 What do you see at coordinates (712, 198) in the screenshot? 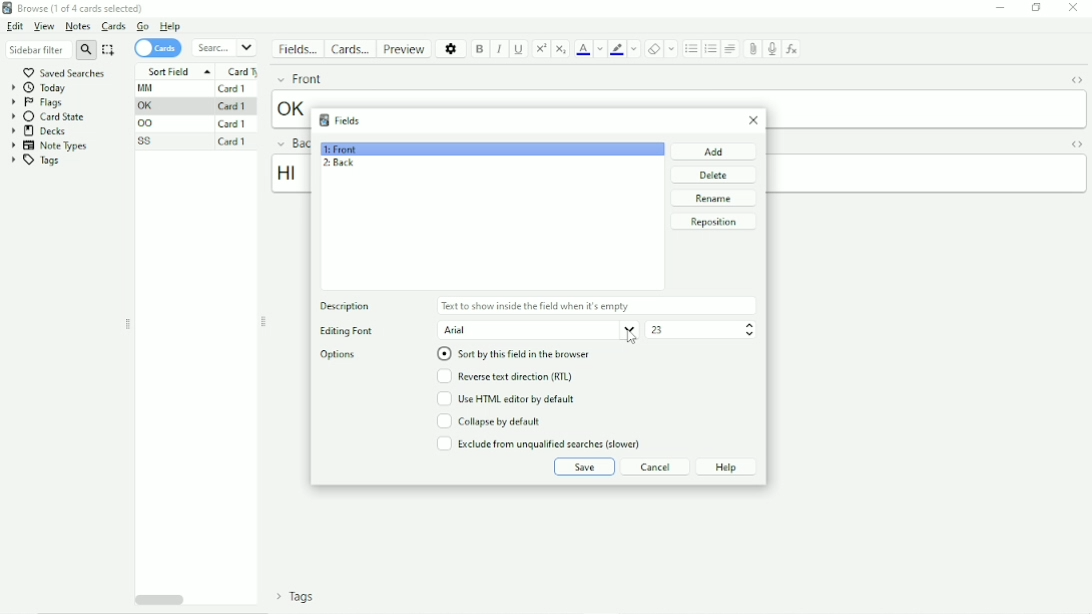
I see `Rename` at bounding box center [712, 198].